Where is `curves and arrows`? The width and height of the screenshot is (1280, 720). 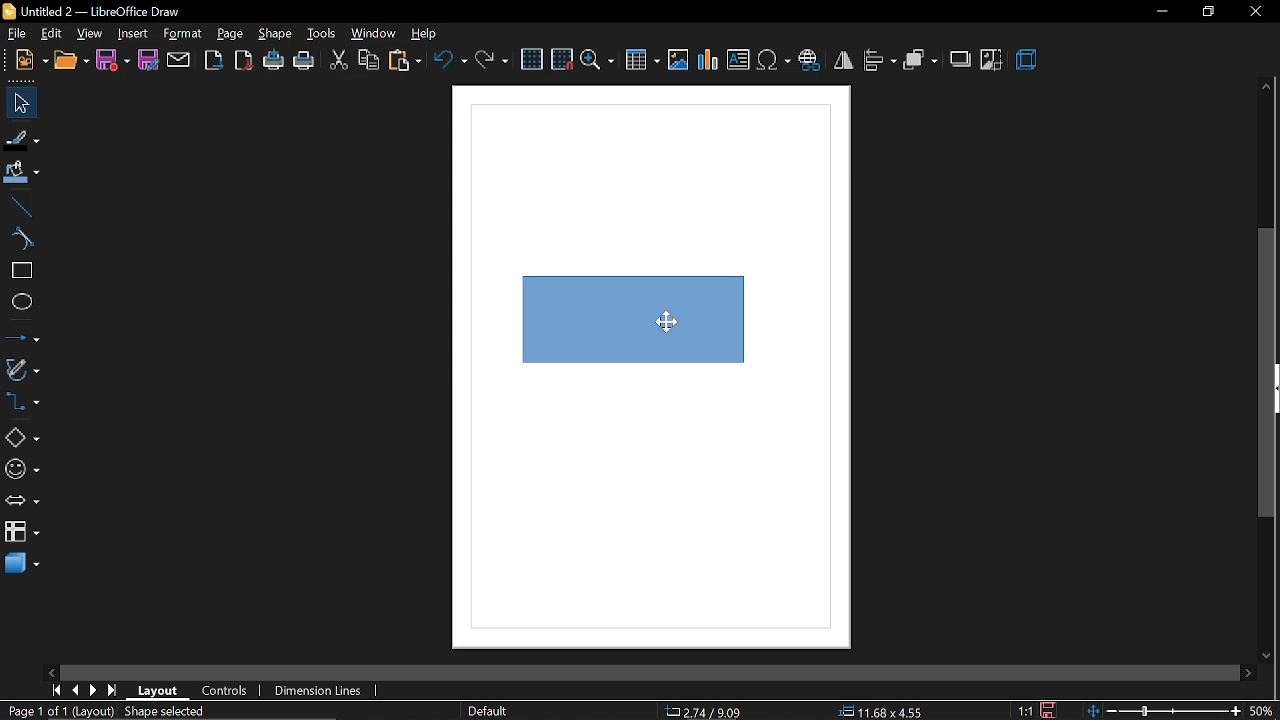
curves and arrows is located at coordinates (23, 369).